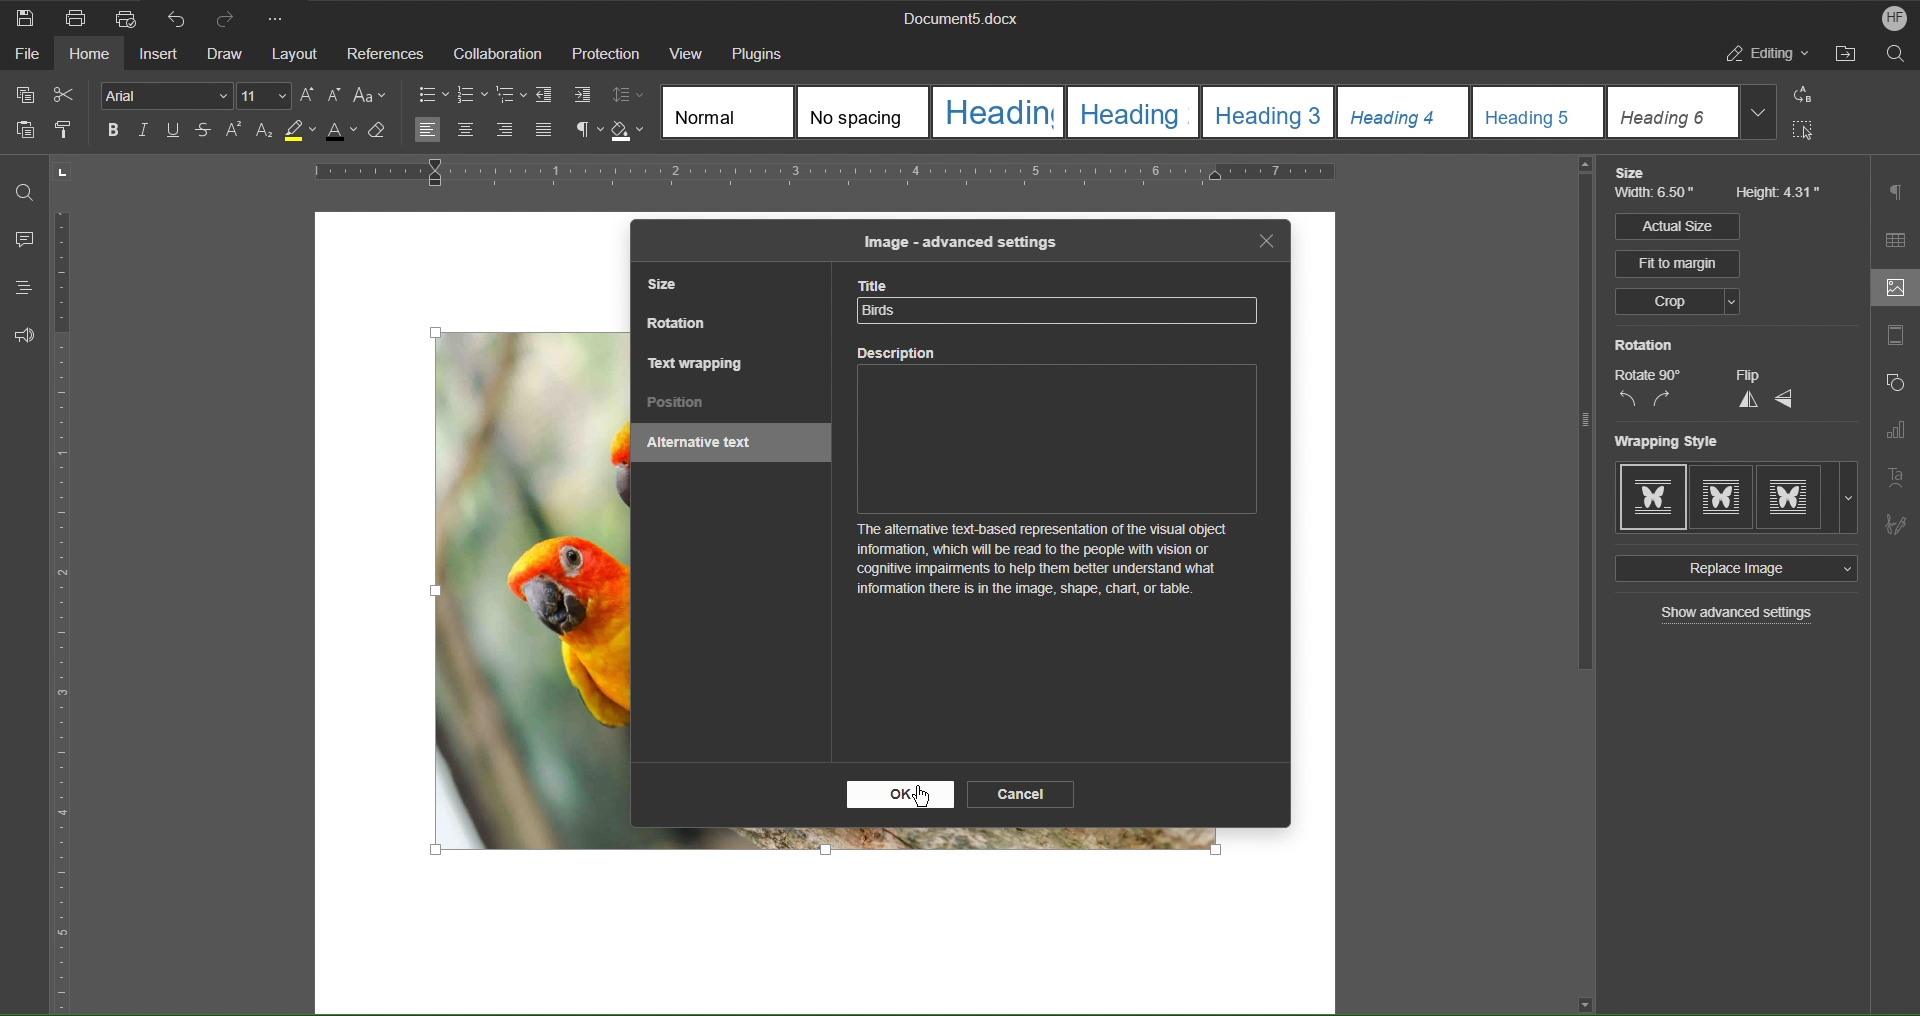 The width and height of the screenshot is (1920, 1016). Describe the element at coordinates (77, 18) in the screenshot. I see `Print` at that location.